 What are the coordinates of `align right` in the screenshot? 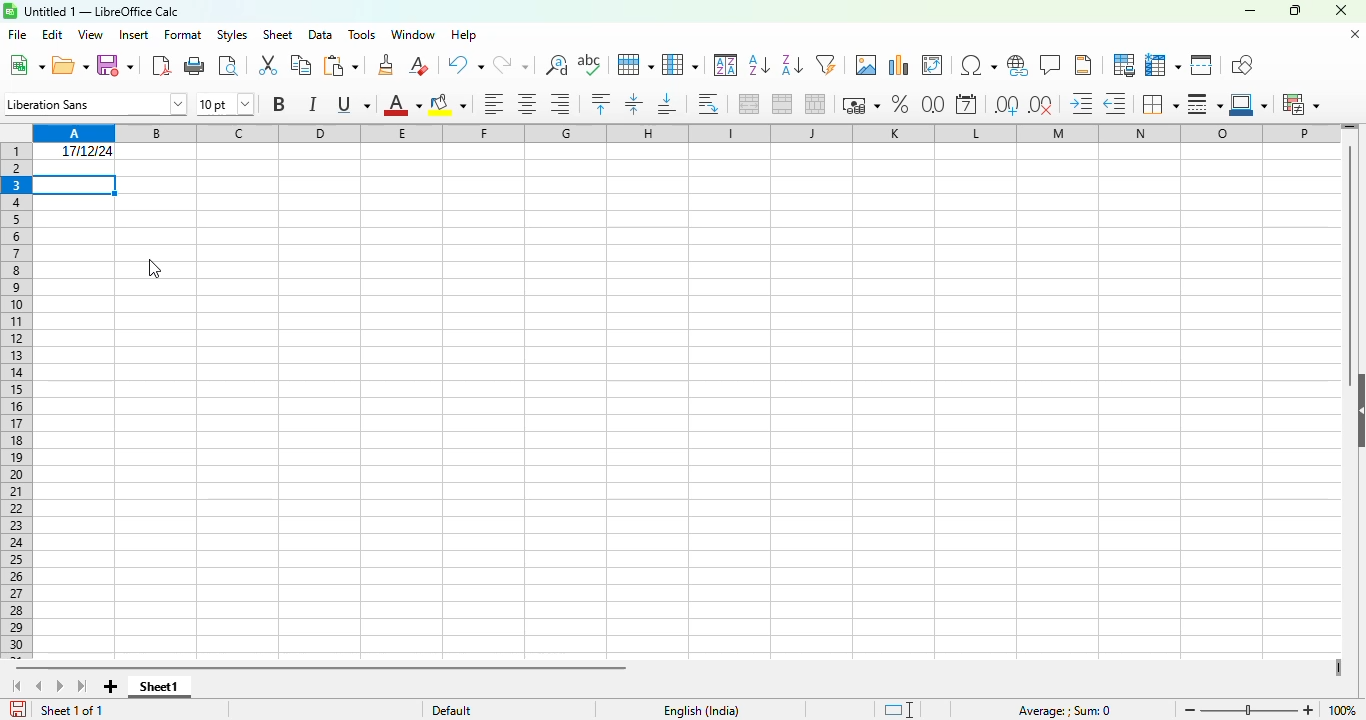 It's located at (559, 105).